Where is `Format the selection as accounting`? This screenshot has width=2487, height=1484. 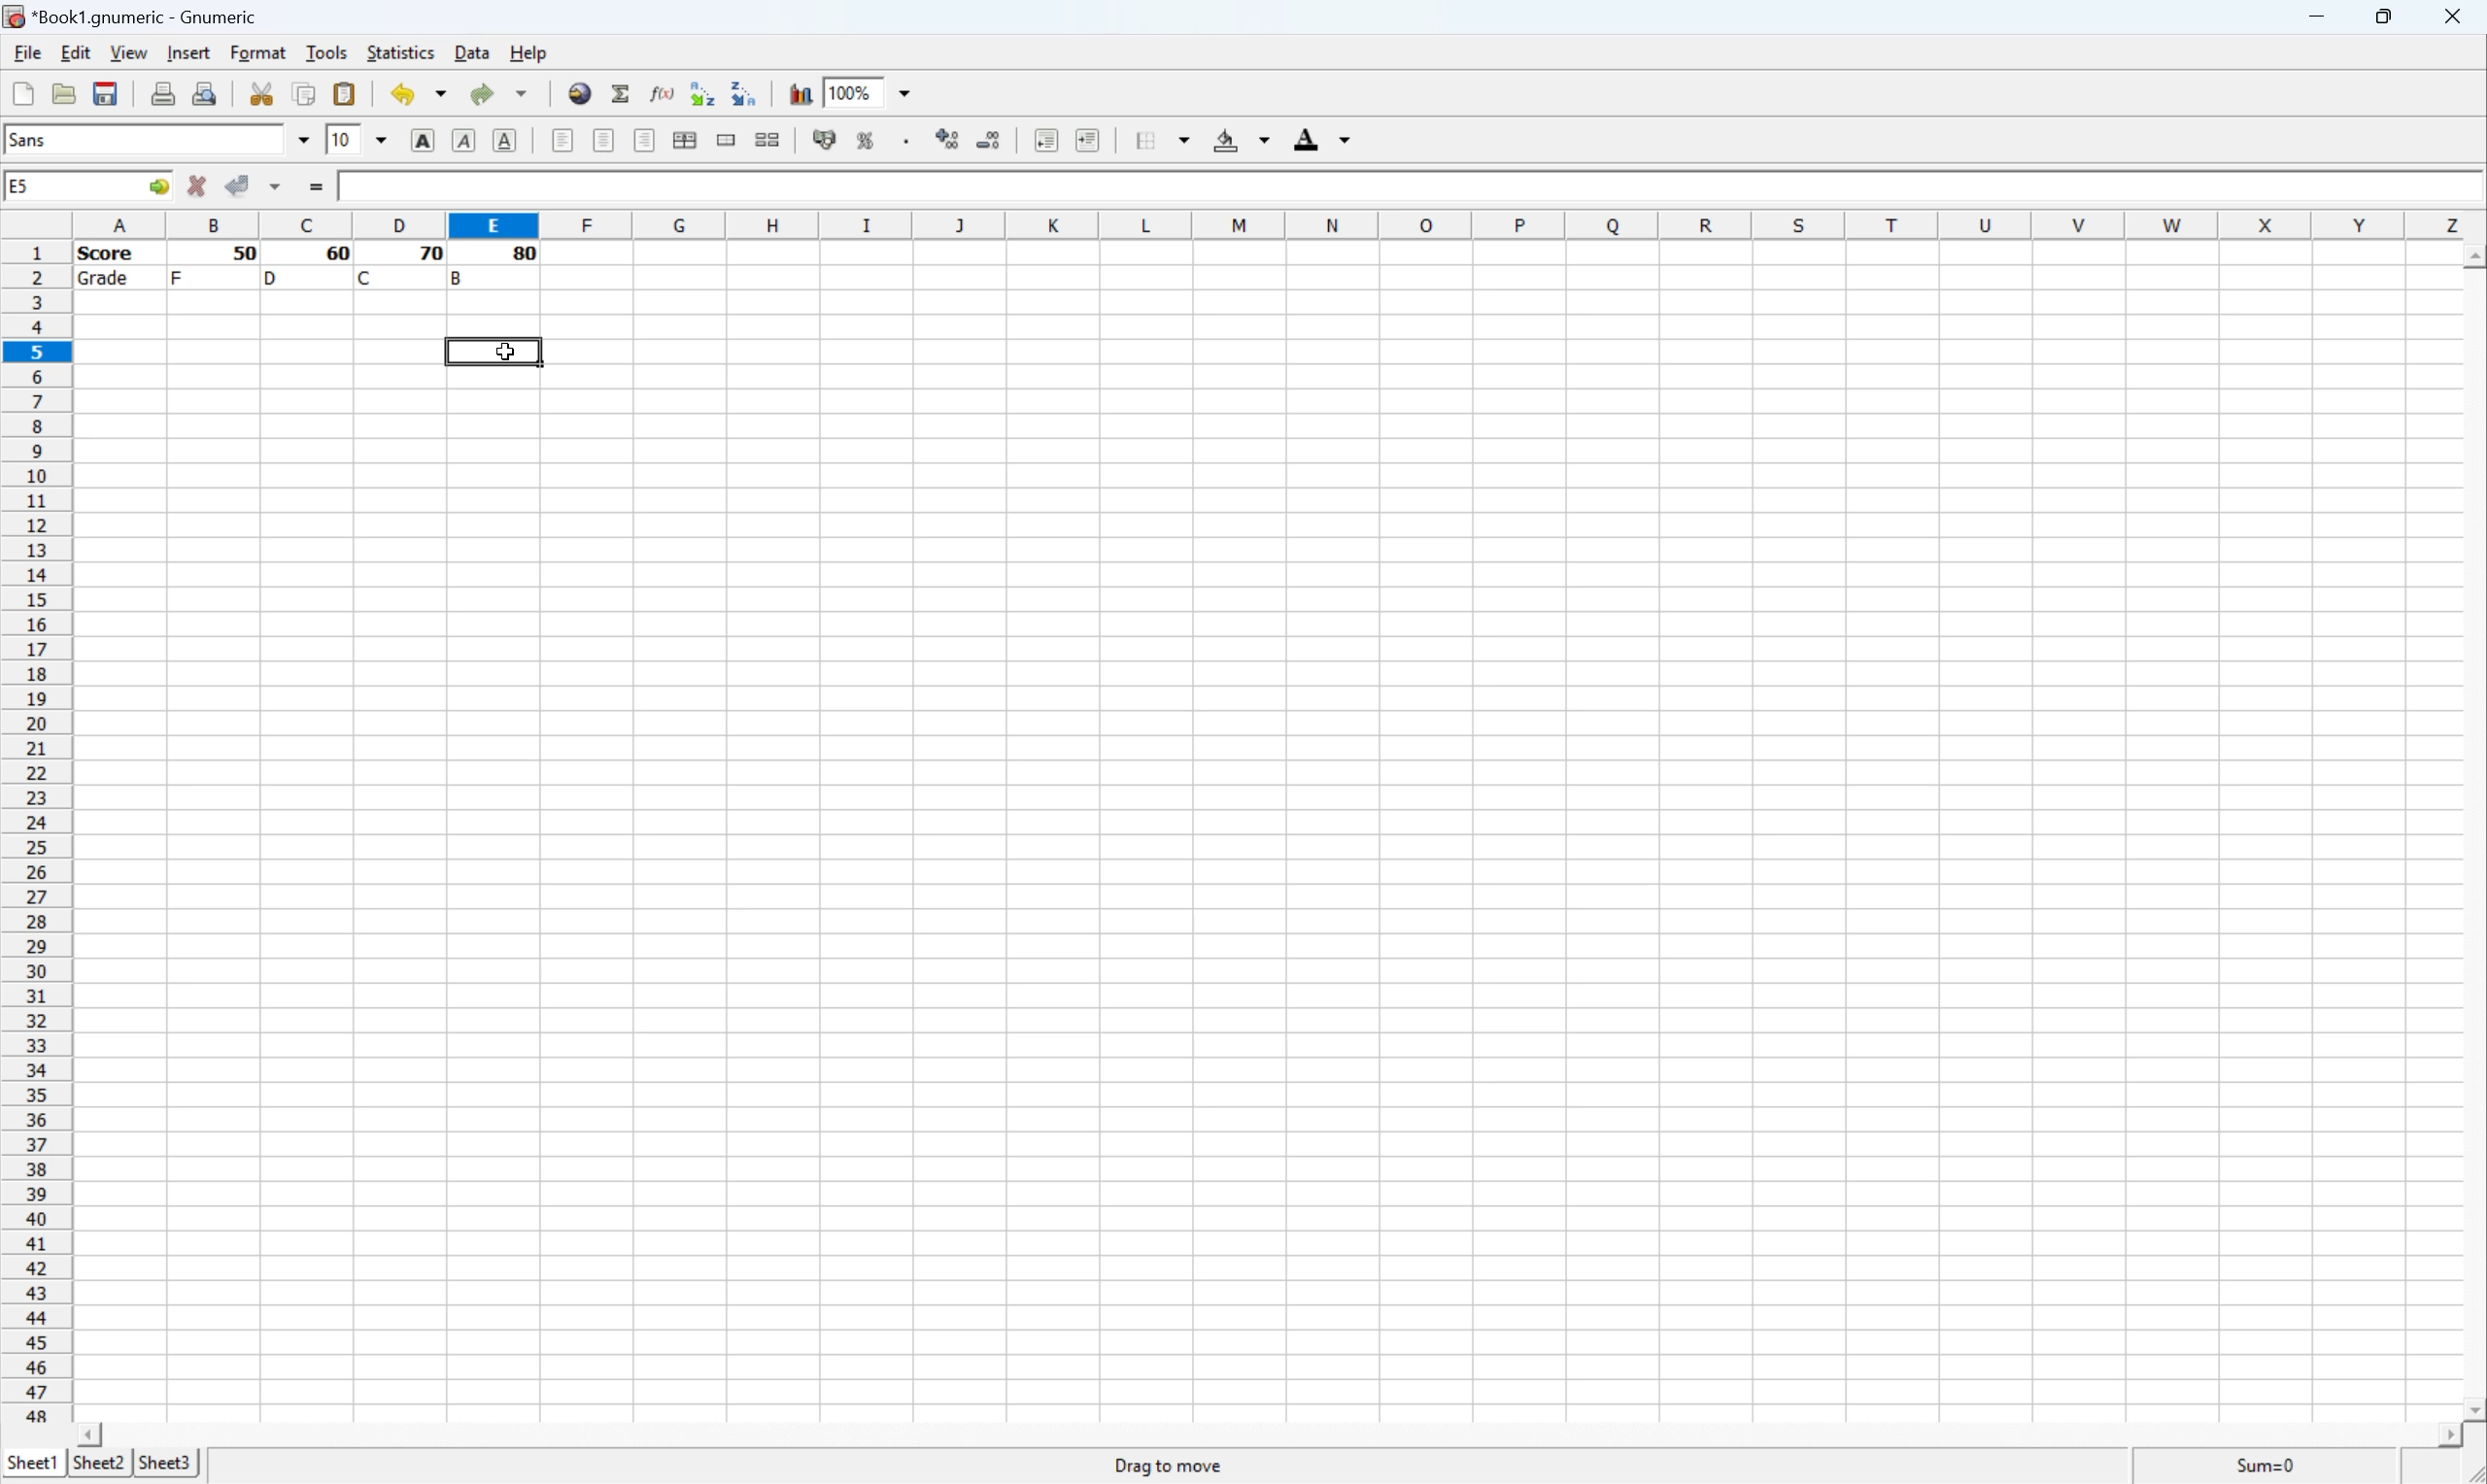 Format the selection as accounting is located at coordinates (816, 143).